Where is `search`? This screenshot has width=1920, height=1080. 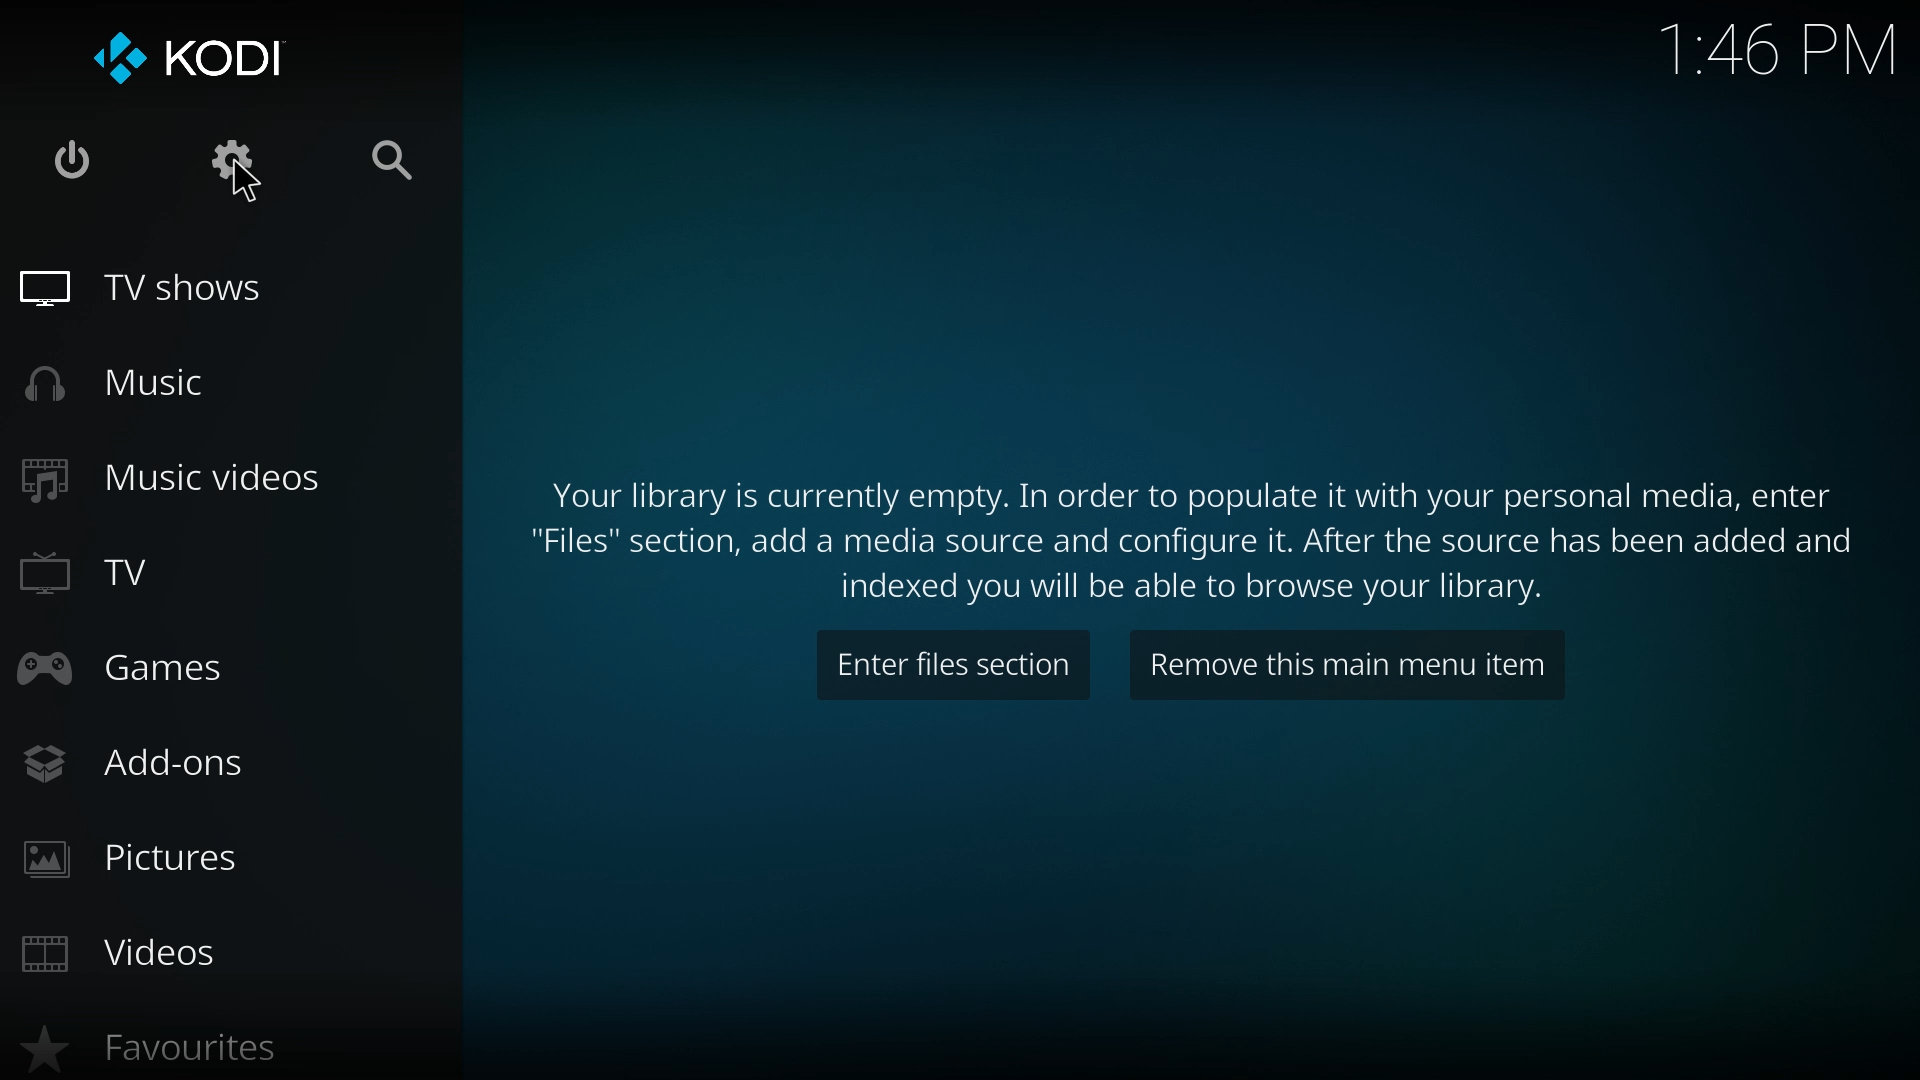 search is located at coordinates (392, 161).